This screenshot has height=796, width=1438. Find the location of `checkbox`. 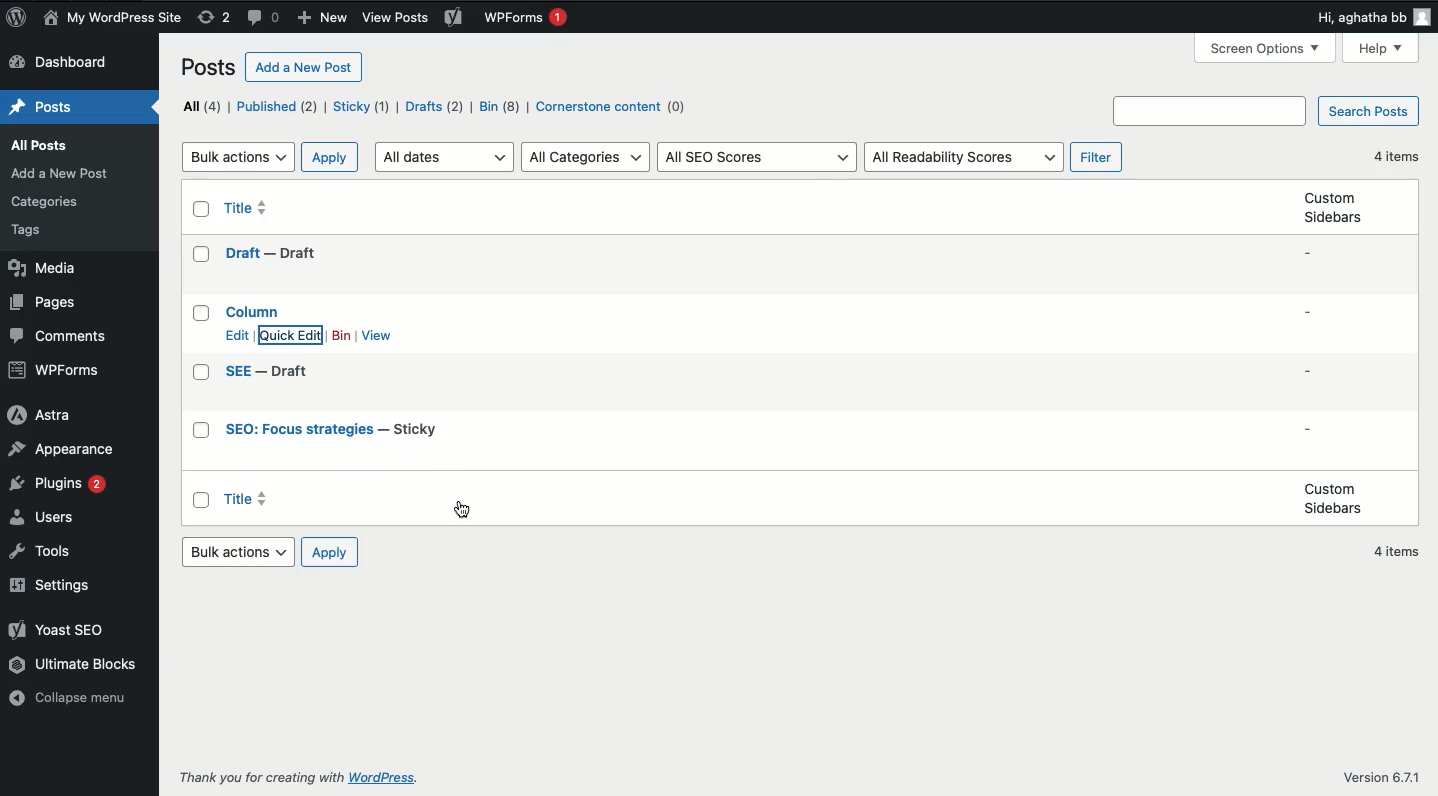

checkbox is located at coordinates (201, 372).